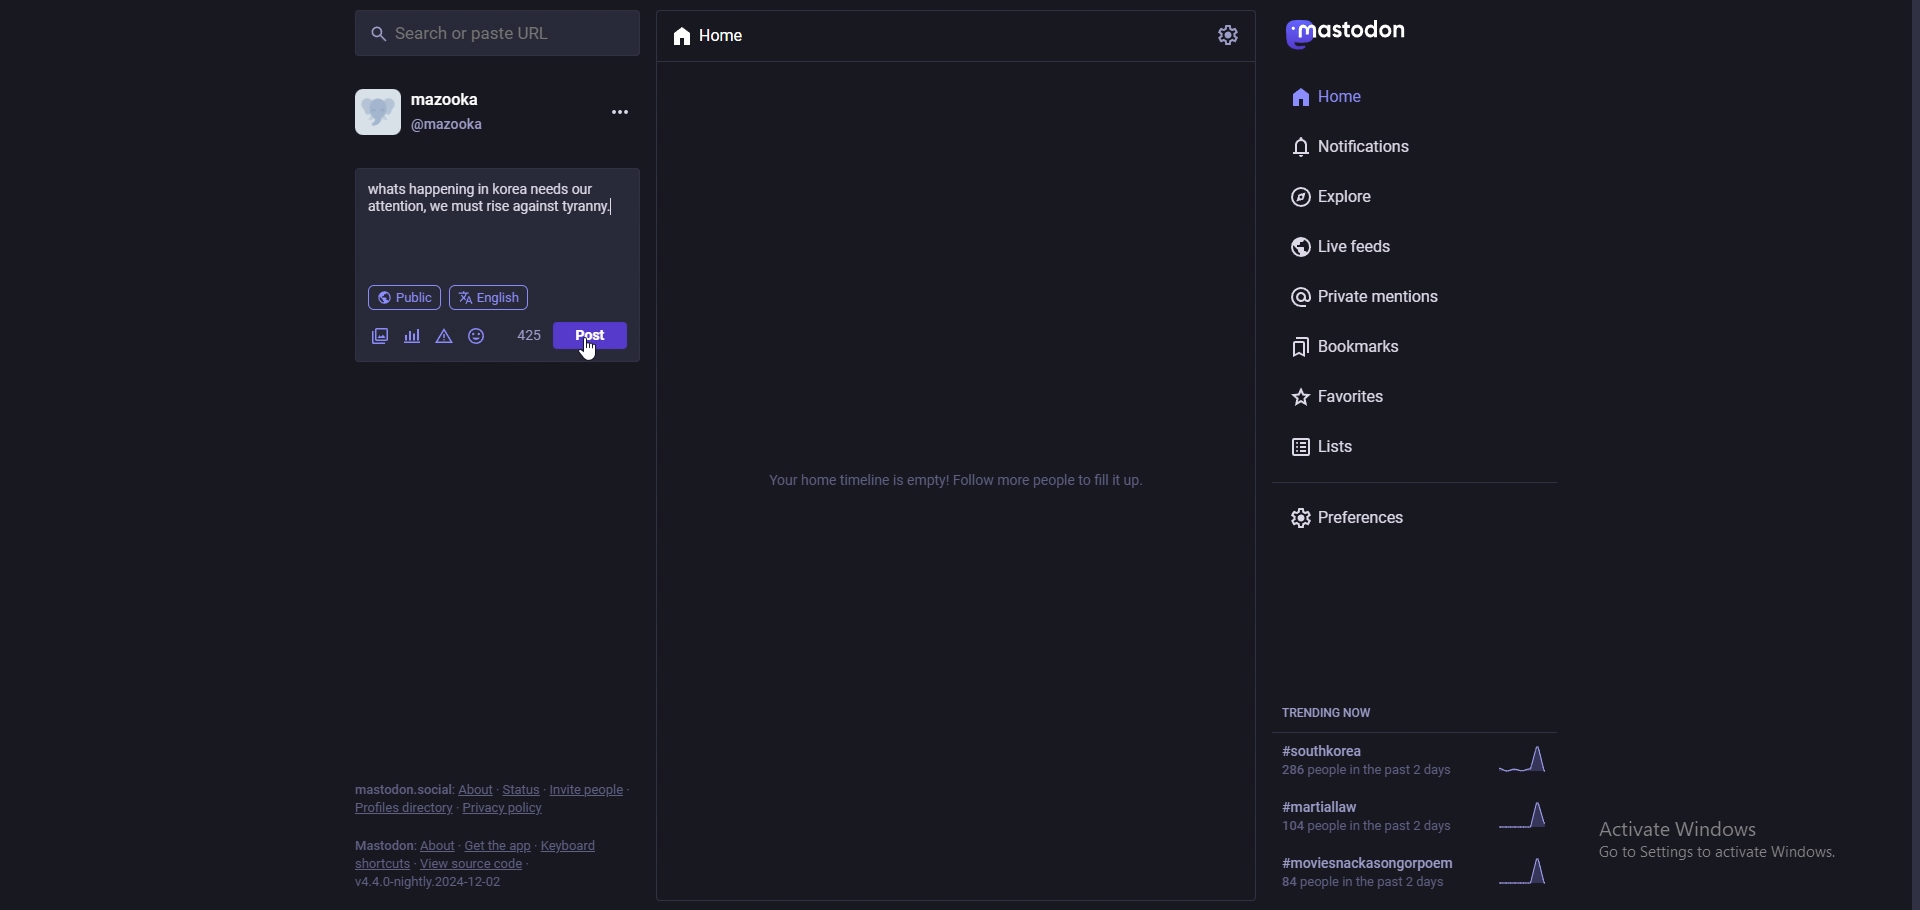 Image resolution: width=1920 pixels, height=910 pixels. What do you see at coordinates (1386, 143) in the screenshot?
I see `notifications` at bounding box center [1386, 143].